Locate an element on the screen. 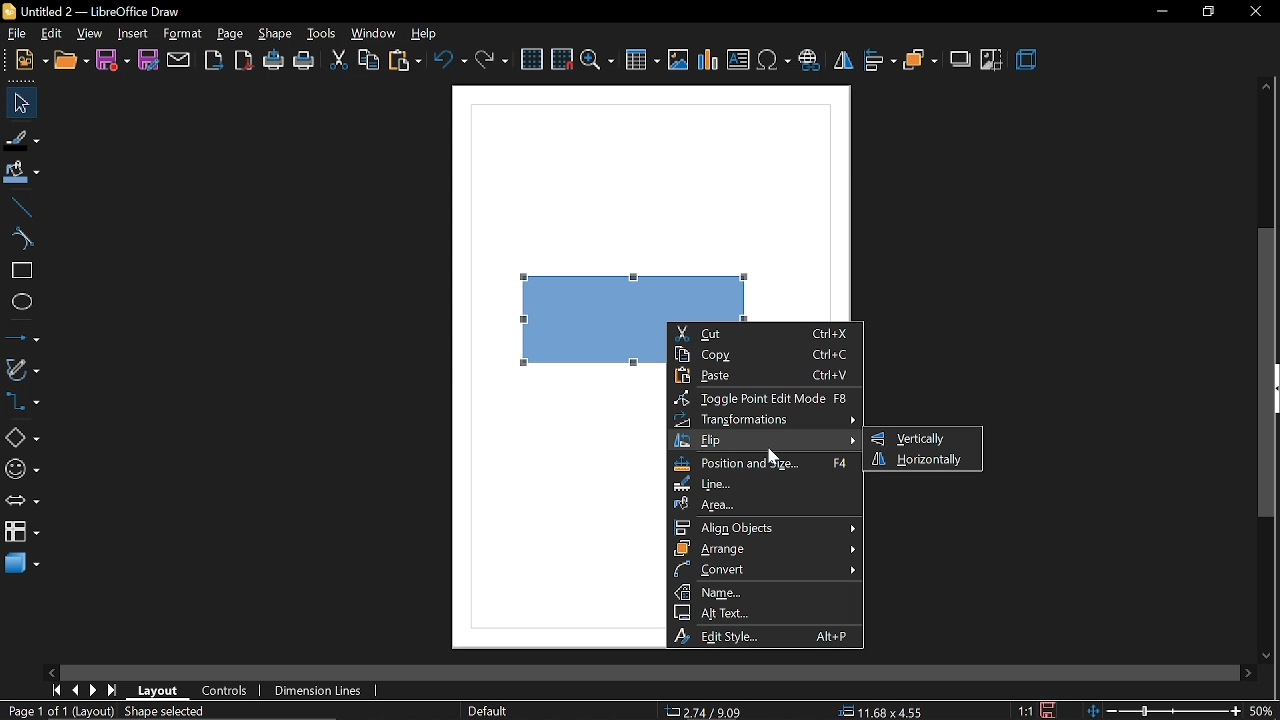  shape is located at coordinates (277, 33).